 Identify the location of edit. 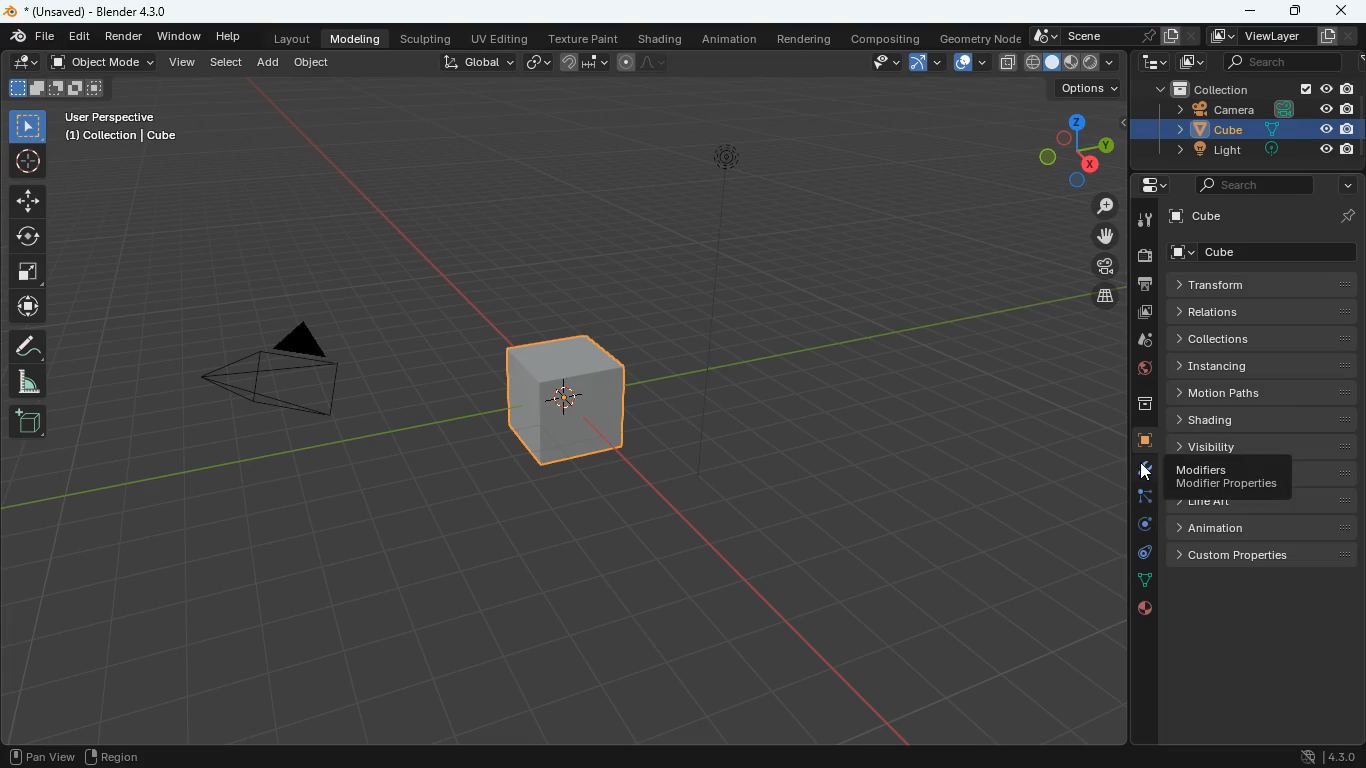
(20, 61).